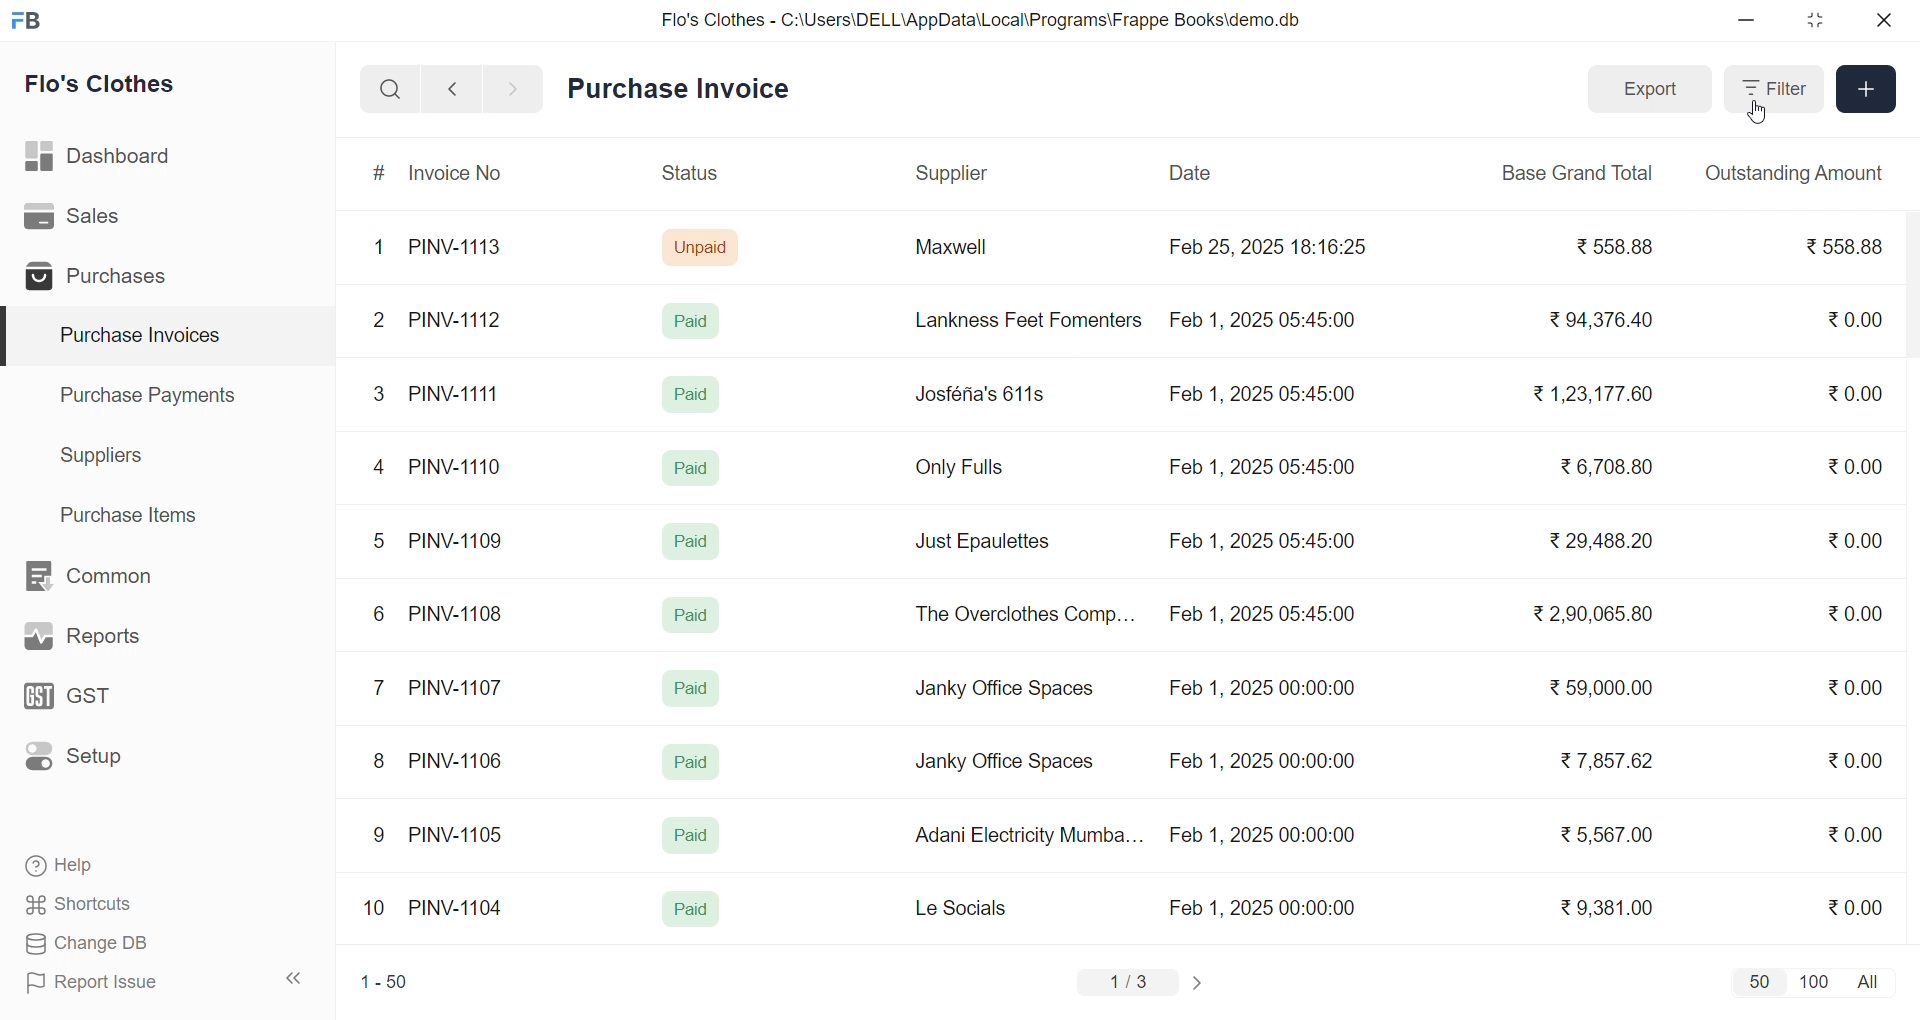 Image resolution: width=1920 pixels, height=1020 pixels. Describe the element at coordinates (1265, 907) in the screenshot. I see `Feb 1, 2025 00:00:00` at that location.